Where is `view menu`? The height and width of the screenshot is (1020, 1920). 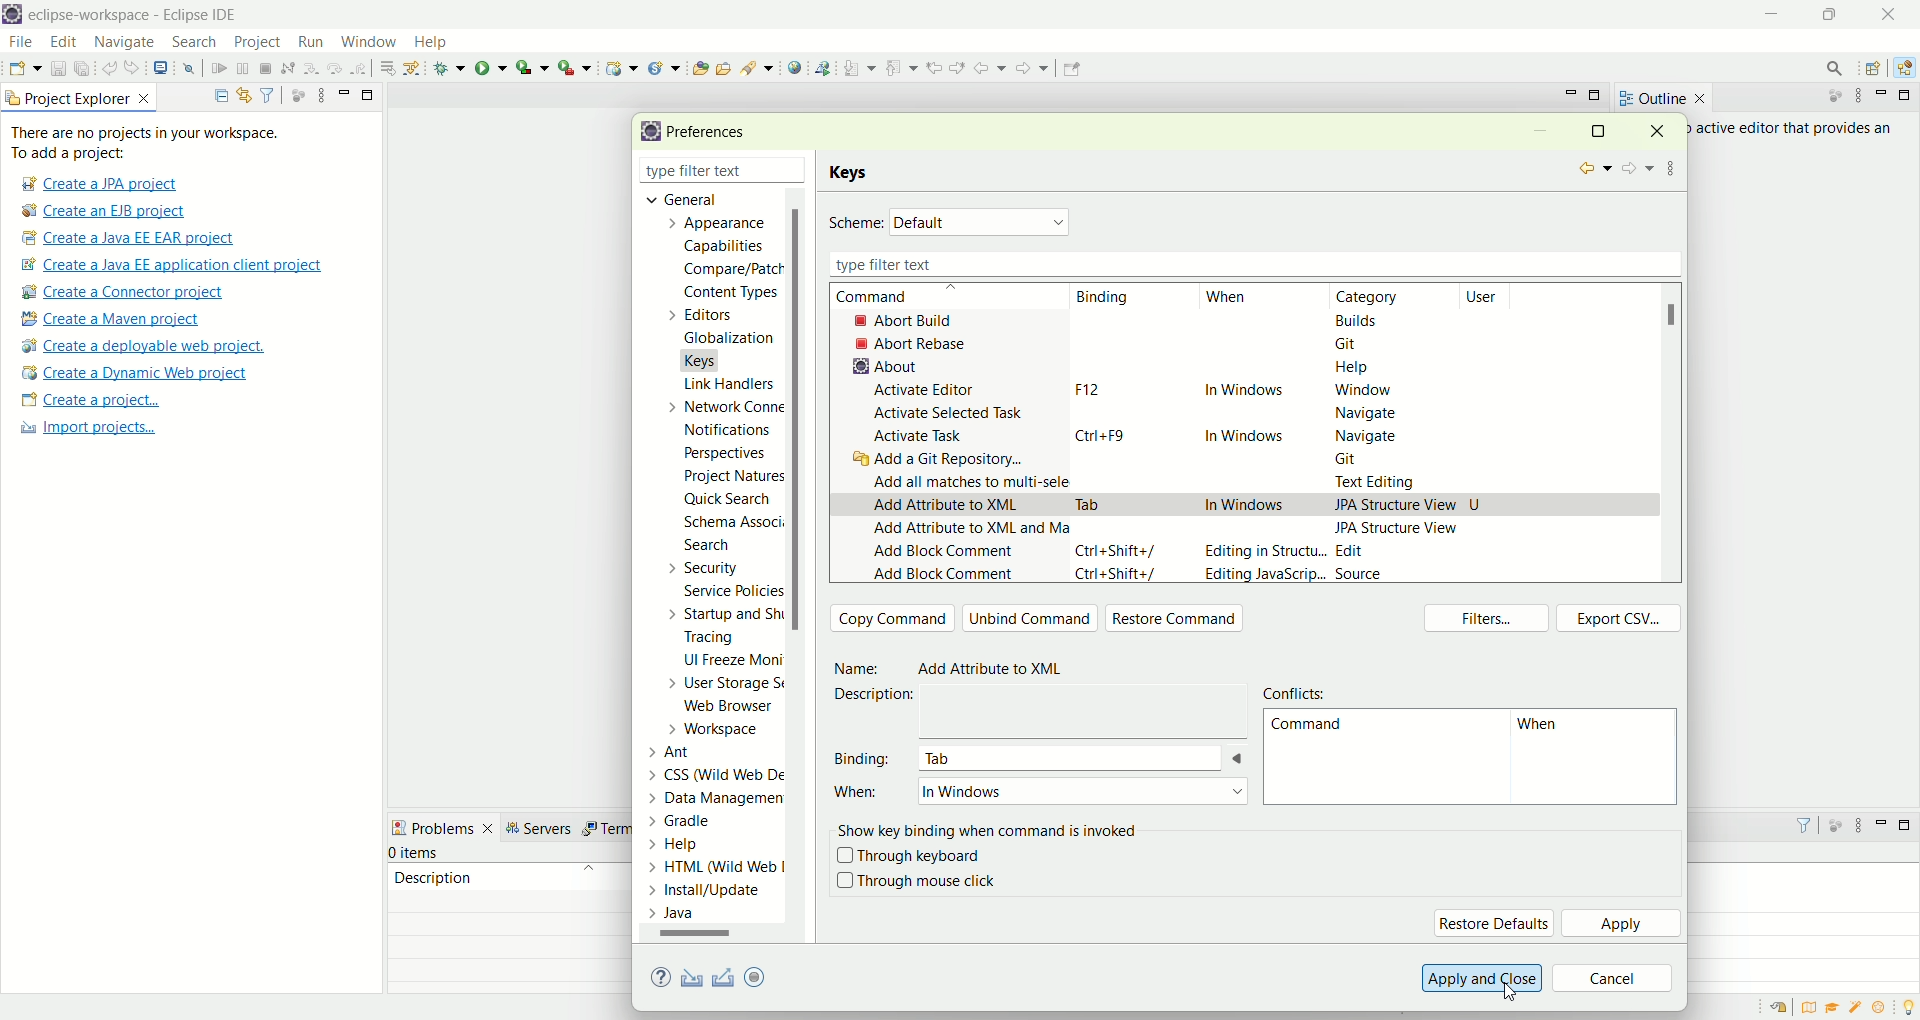 view menu is located at coordinates (1857, 830).